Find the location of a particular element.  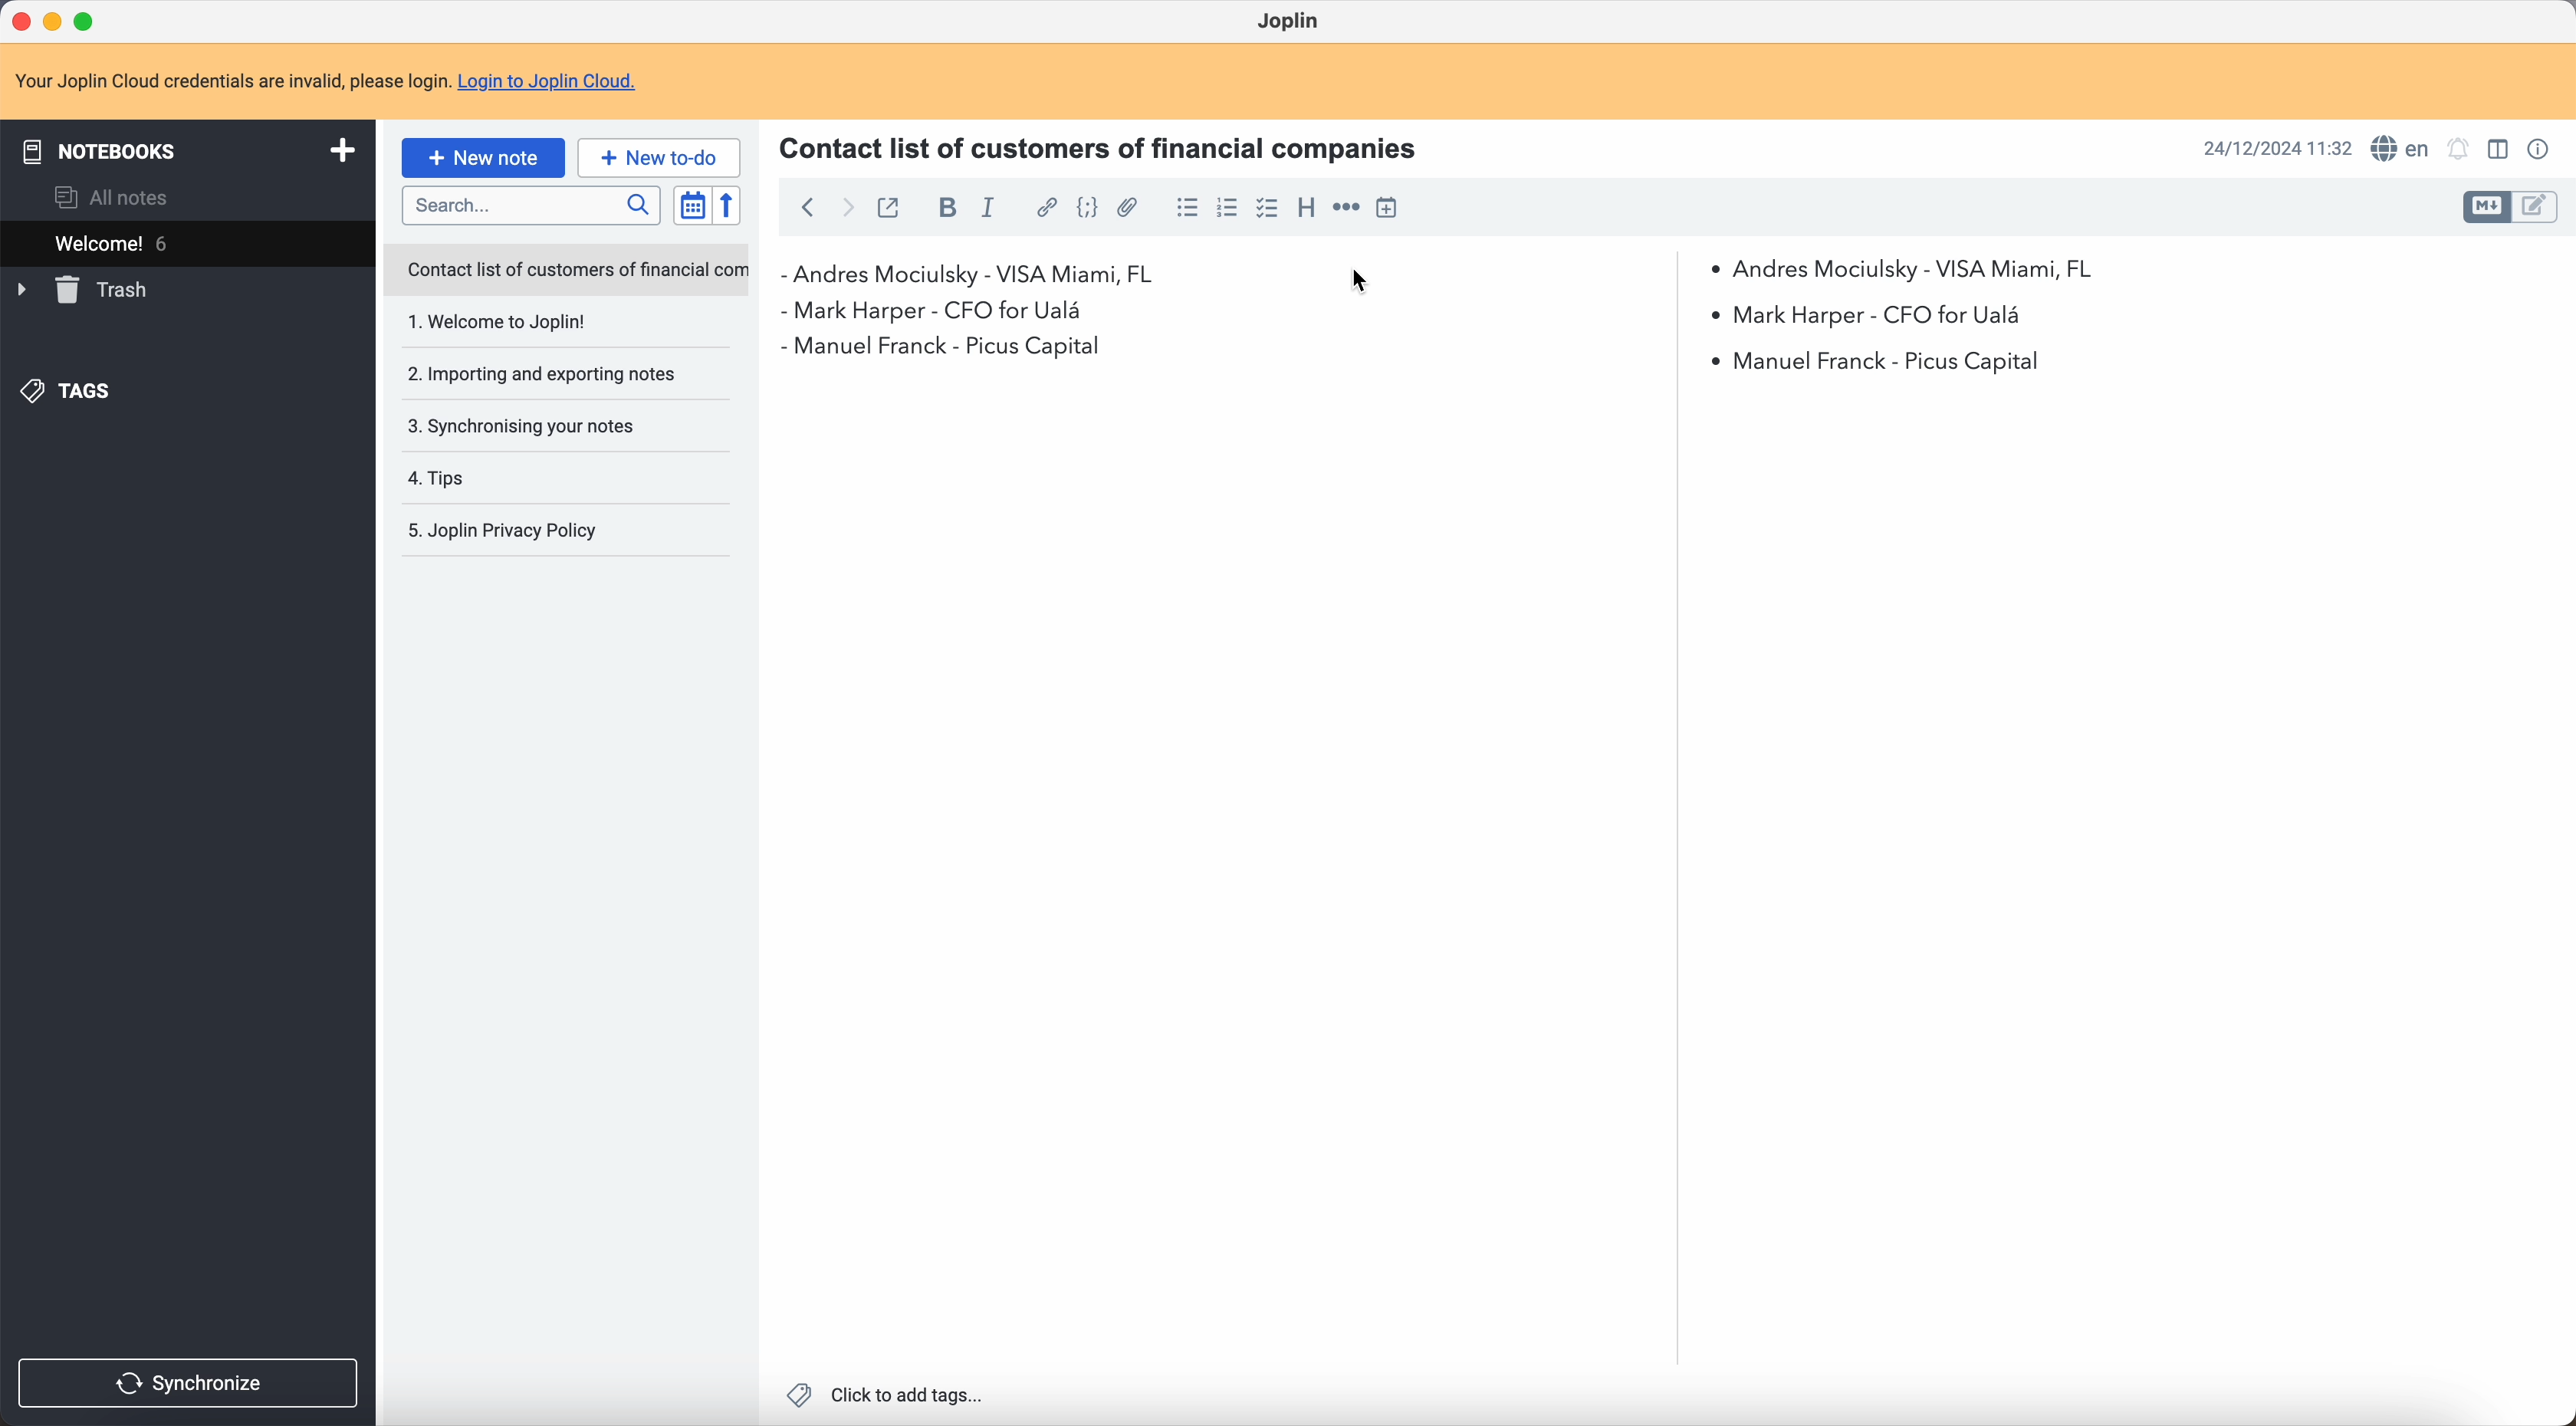

bold is located at coordinates (945, 208).